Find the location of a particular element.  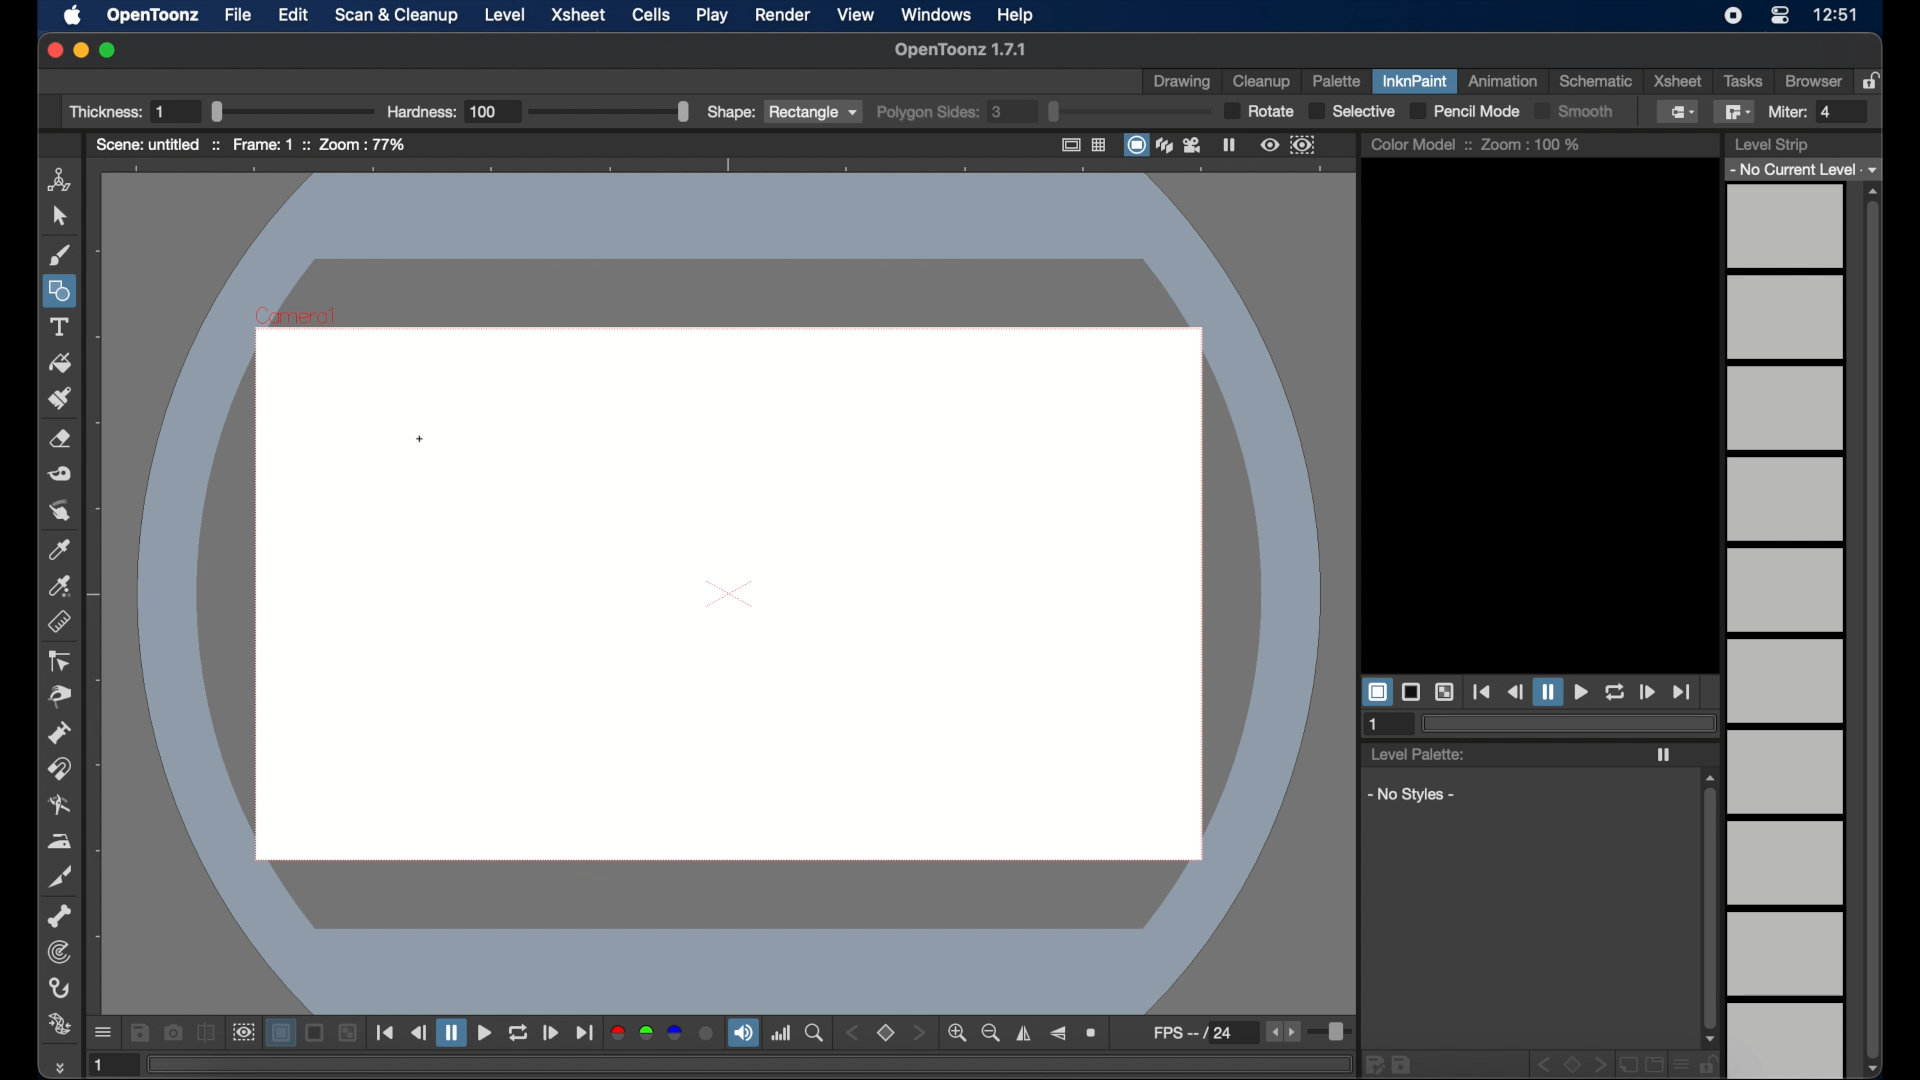

set view is located at coordinates (886, 1034).